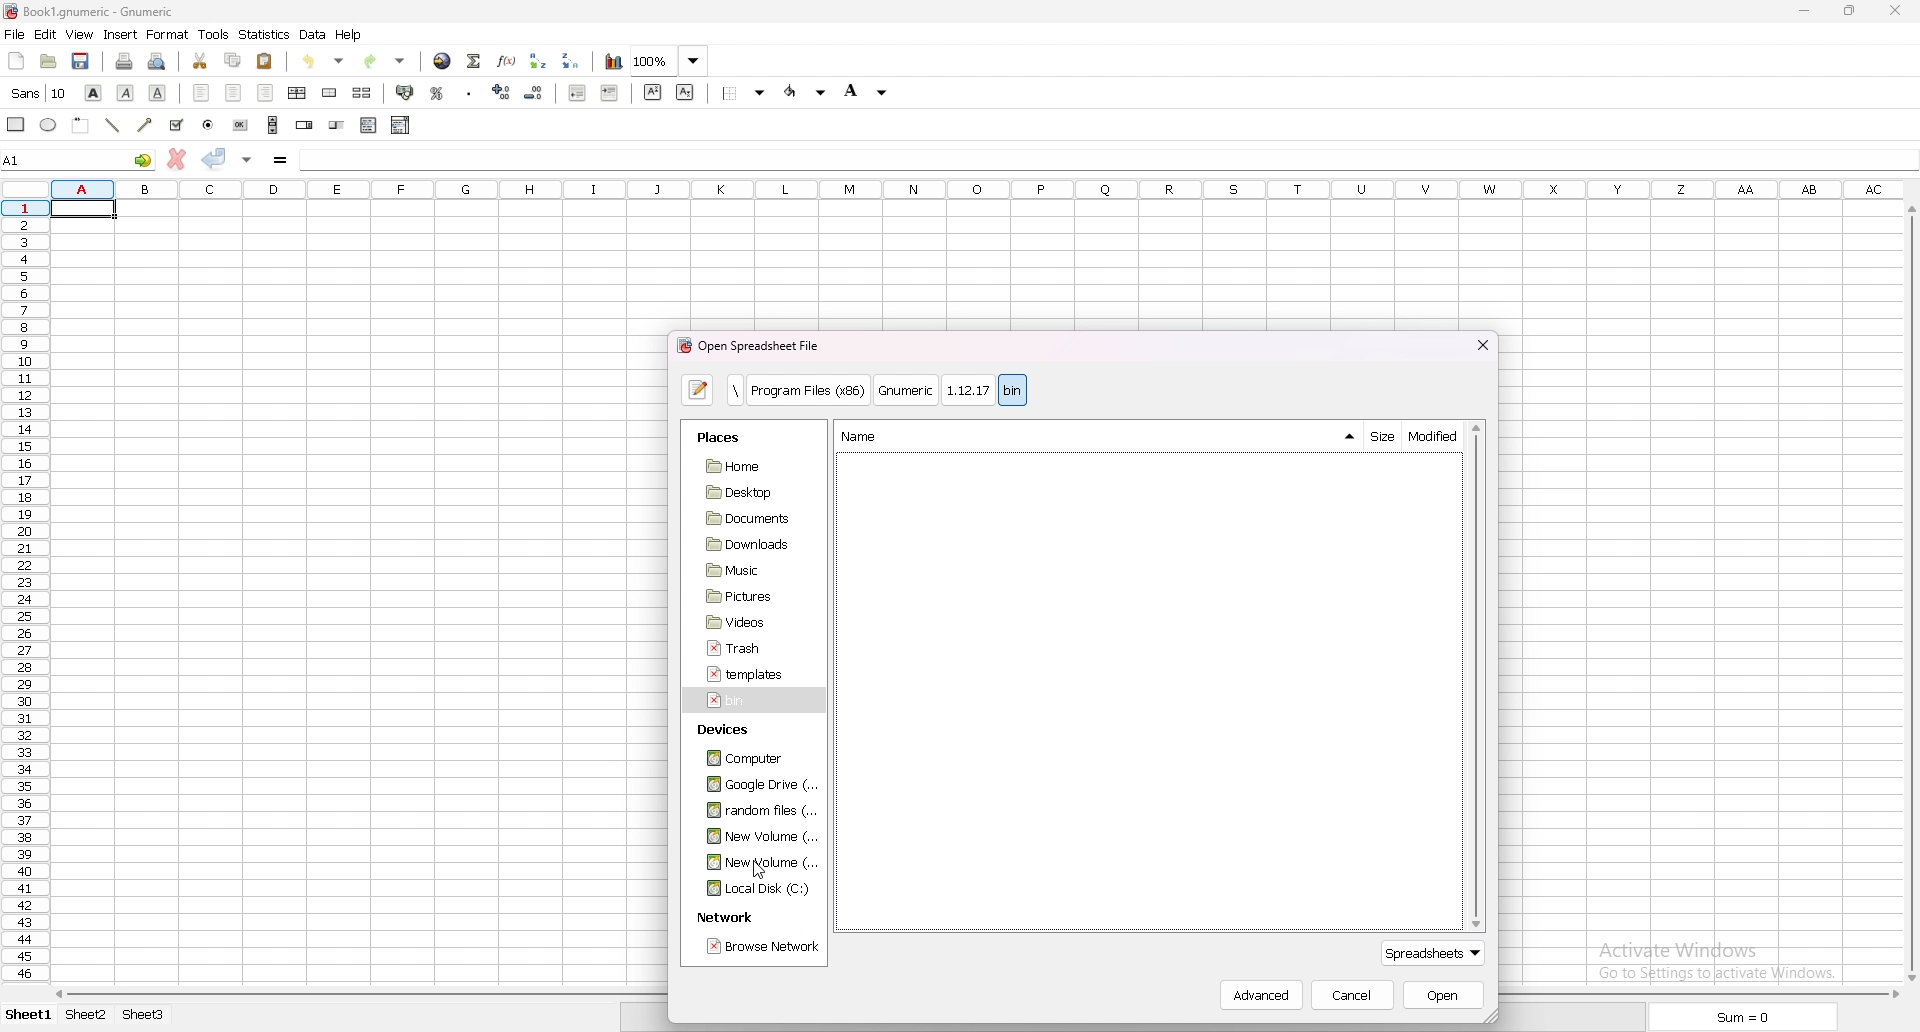  Describe the element at coordinates (1892, 10) in the screenshot. I see `close` at that location.